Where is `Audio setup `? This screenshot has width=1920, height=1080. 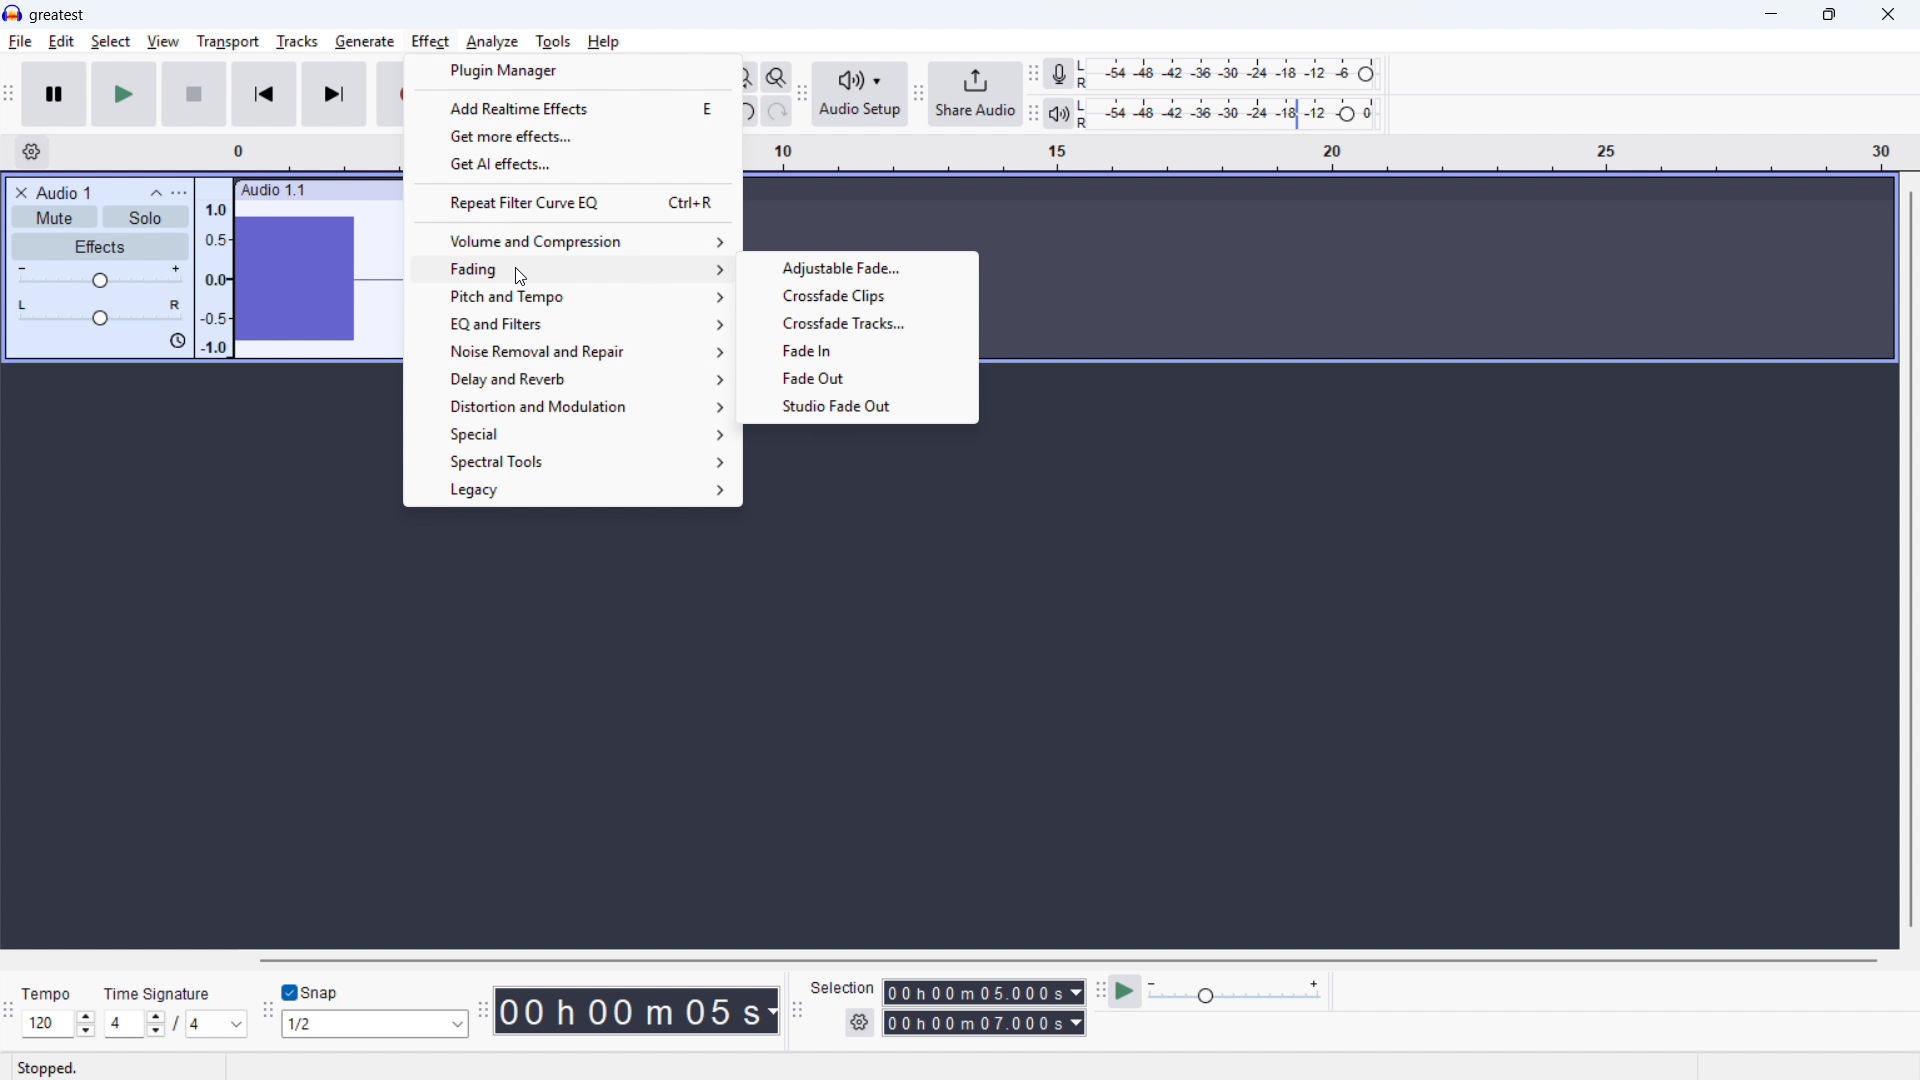 Audio setup  is located at coordinates (861, 95).